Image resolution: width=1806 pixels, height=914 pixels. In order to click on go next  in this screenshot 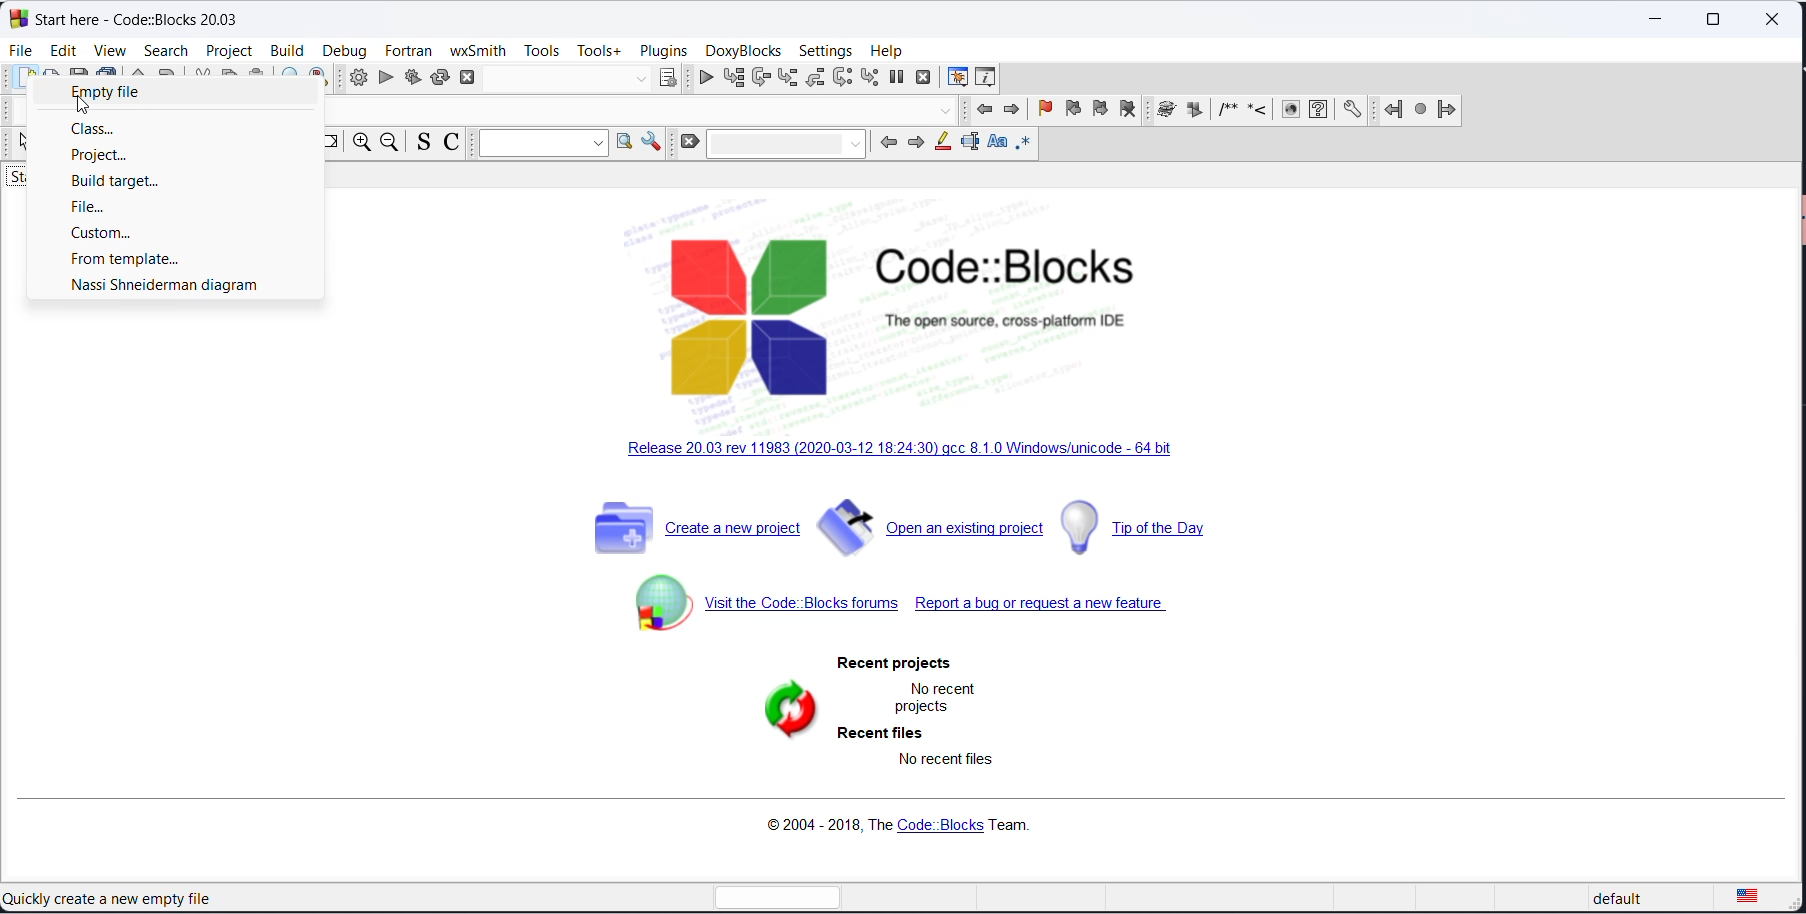, I will do `click(1010, 111)`.